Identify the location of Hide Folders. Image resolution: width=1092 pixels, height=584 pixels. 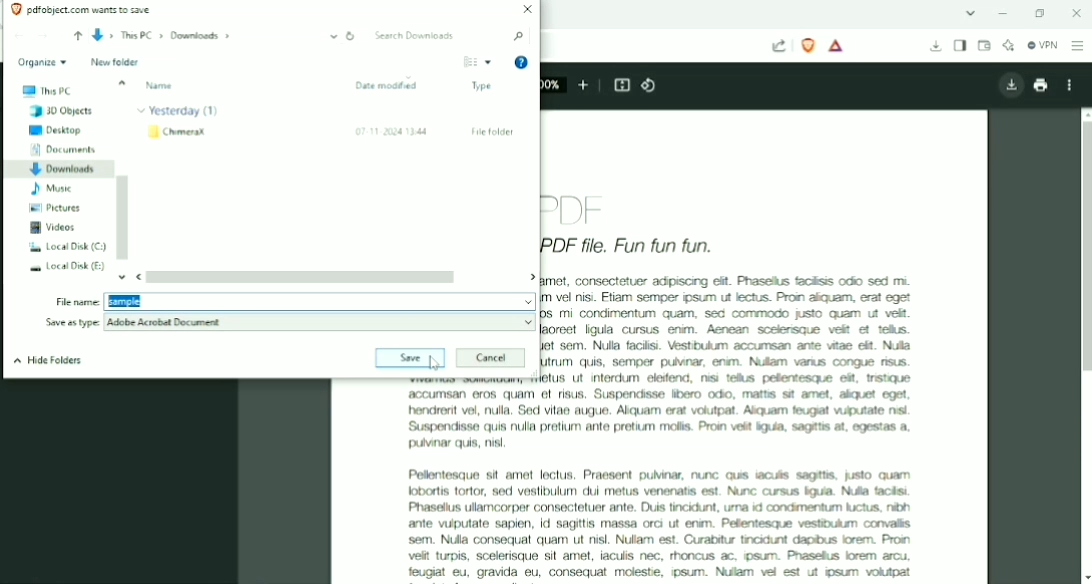
(49, 359).